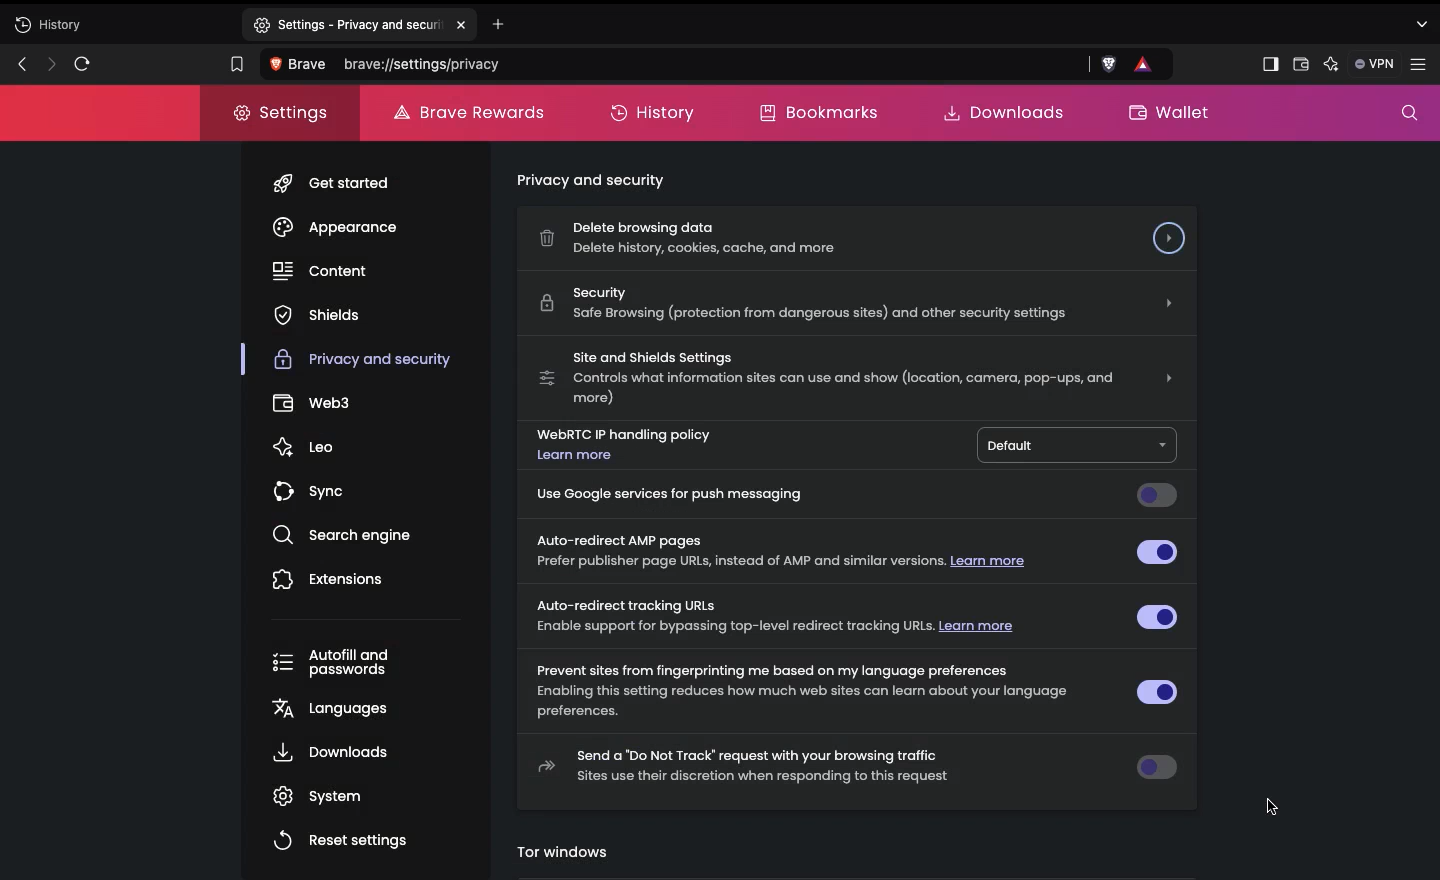 The width and height of the screenshot is (1440, 880). Describe the element at coordinates (858, 618) in the screenshot. I see `Auto-redirect tracking URLs
Enable support for bypassing top-level redirect tracking URLs. Learn more` at that location.